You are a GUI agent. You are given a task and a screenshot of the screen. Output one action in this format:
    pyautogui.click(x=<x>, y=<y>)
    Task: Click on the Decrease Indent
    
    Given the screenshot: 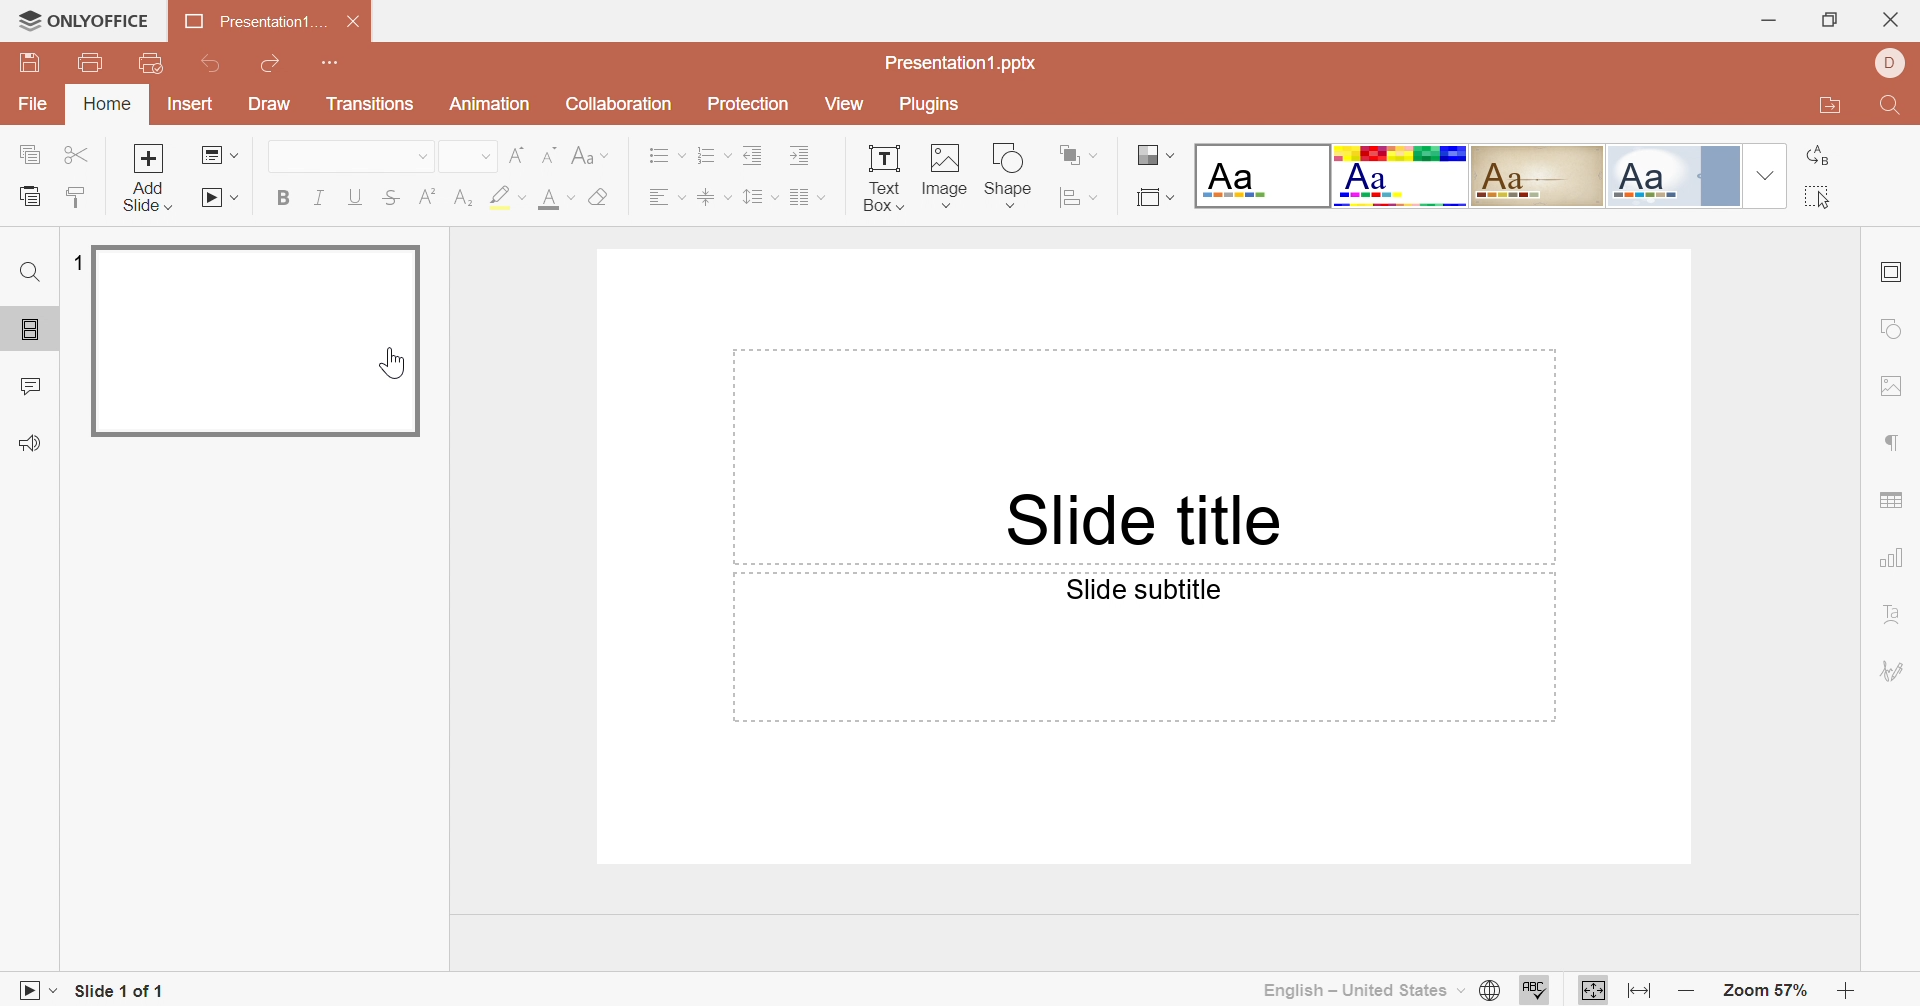 What is the action you would take?
    pyautogui.click(x=753, y=152)
    